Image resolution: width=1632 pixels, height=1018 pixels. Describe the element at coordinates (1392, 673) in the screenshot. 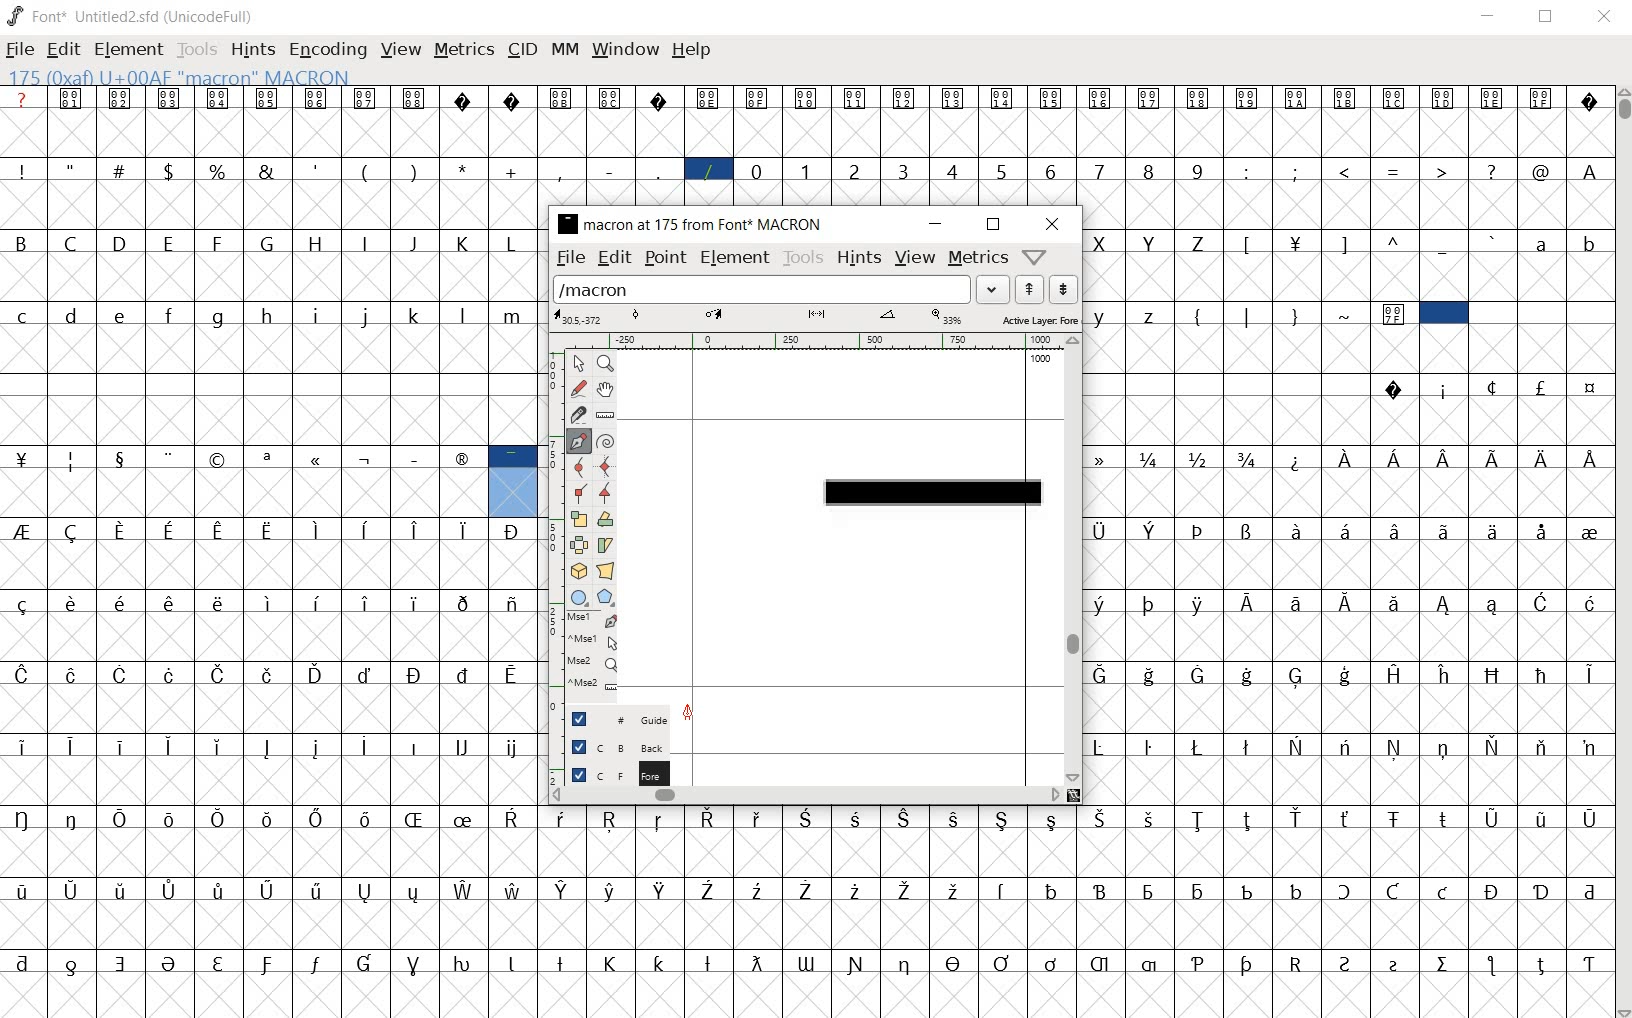

I see `Symbol` at that location.